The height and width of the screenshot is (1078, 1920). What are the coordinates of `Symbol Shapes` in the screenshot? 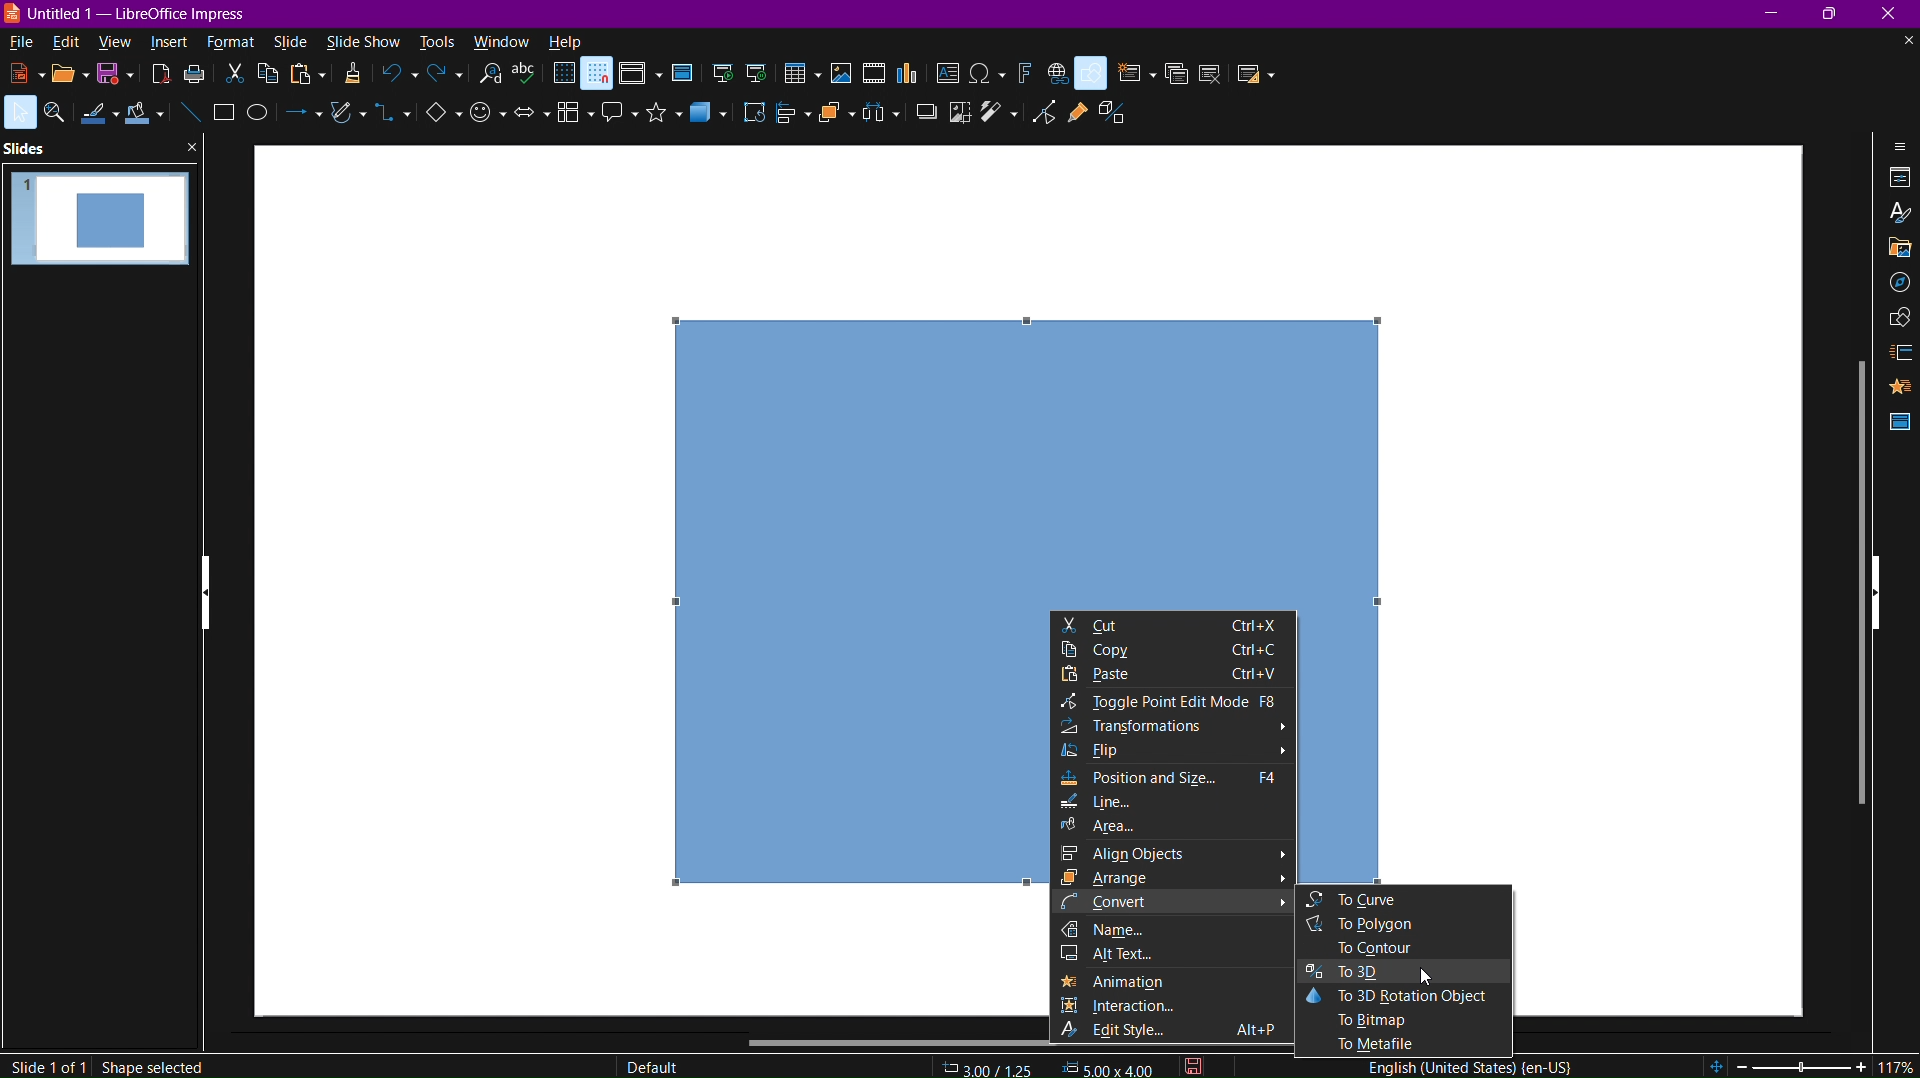 It's located at (487, 123).